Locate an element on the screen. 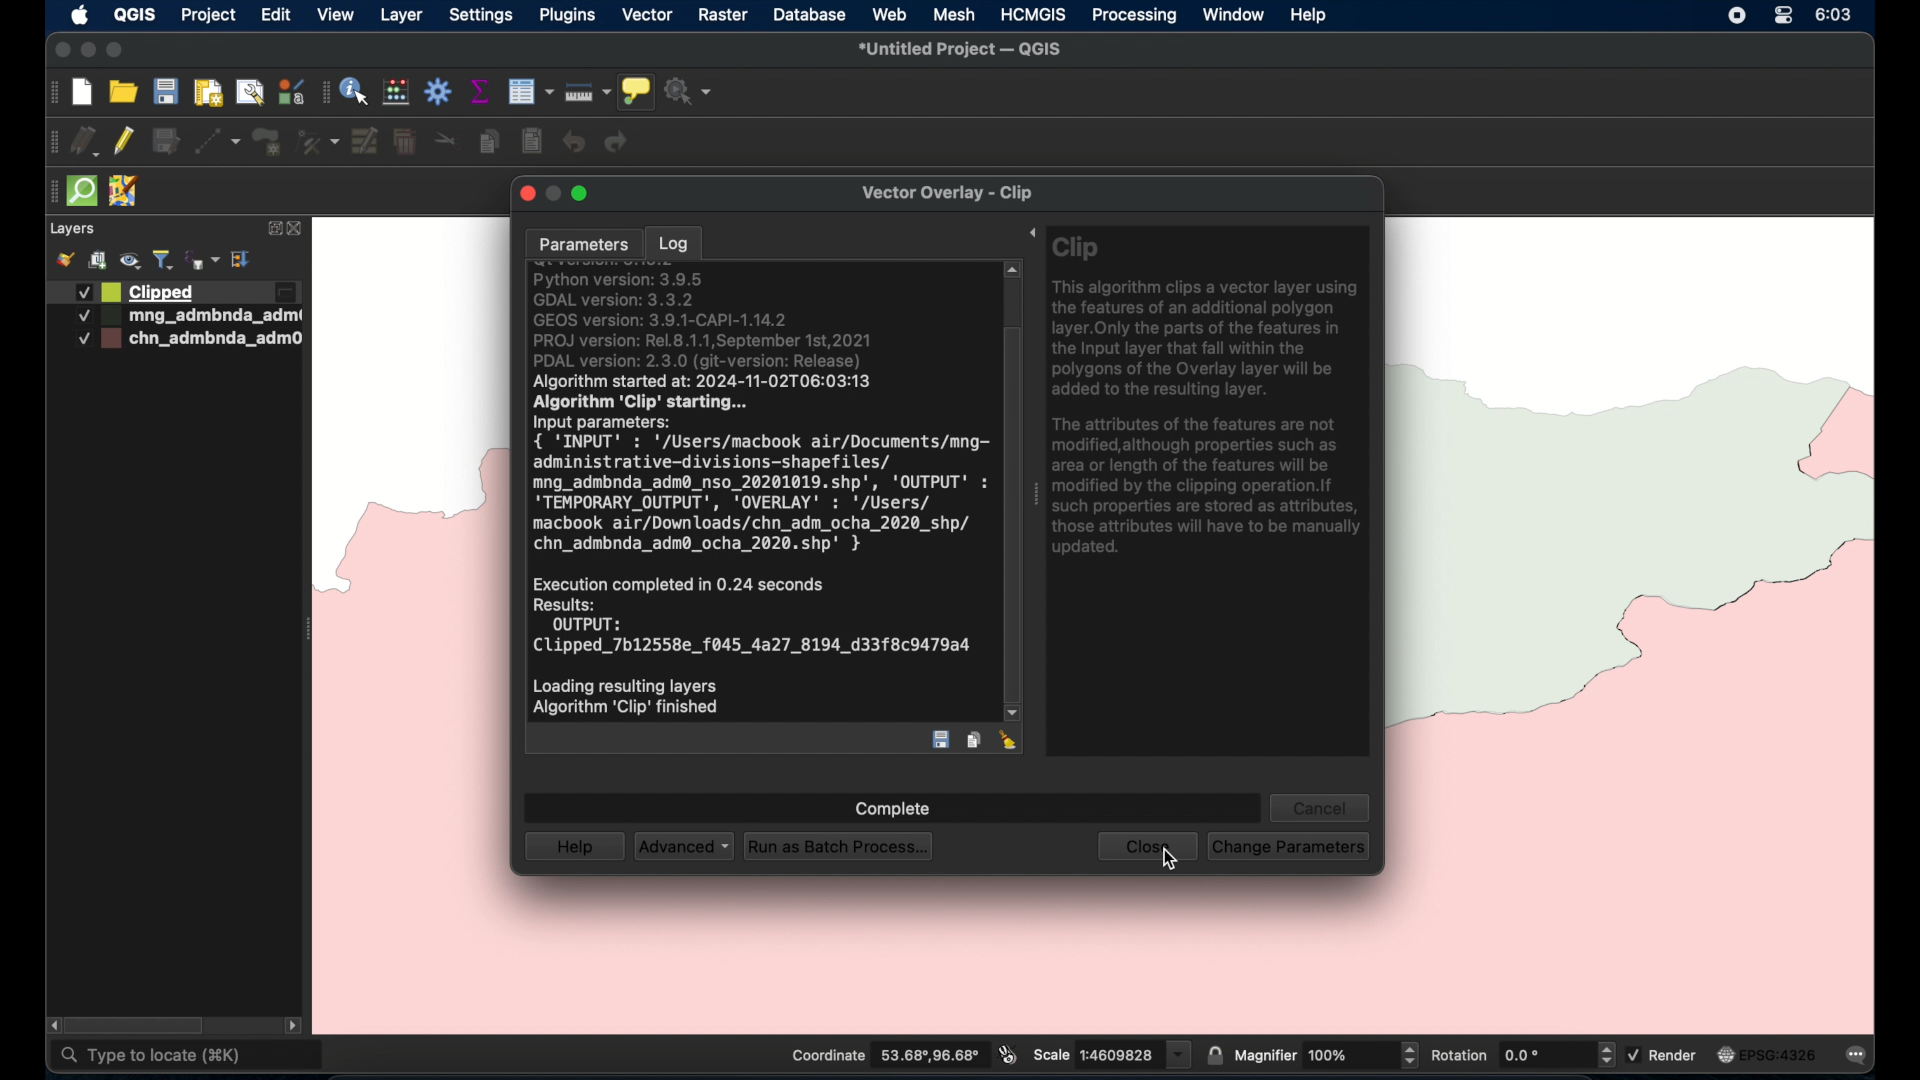  redo is located at coordinates (617, 142).